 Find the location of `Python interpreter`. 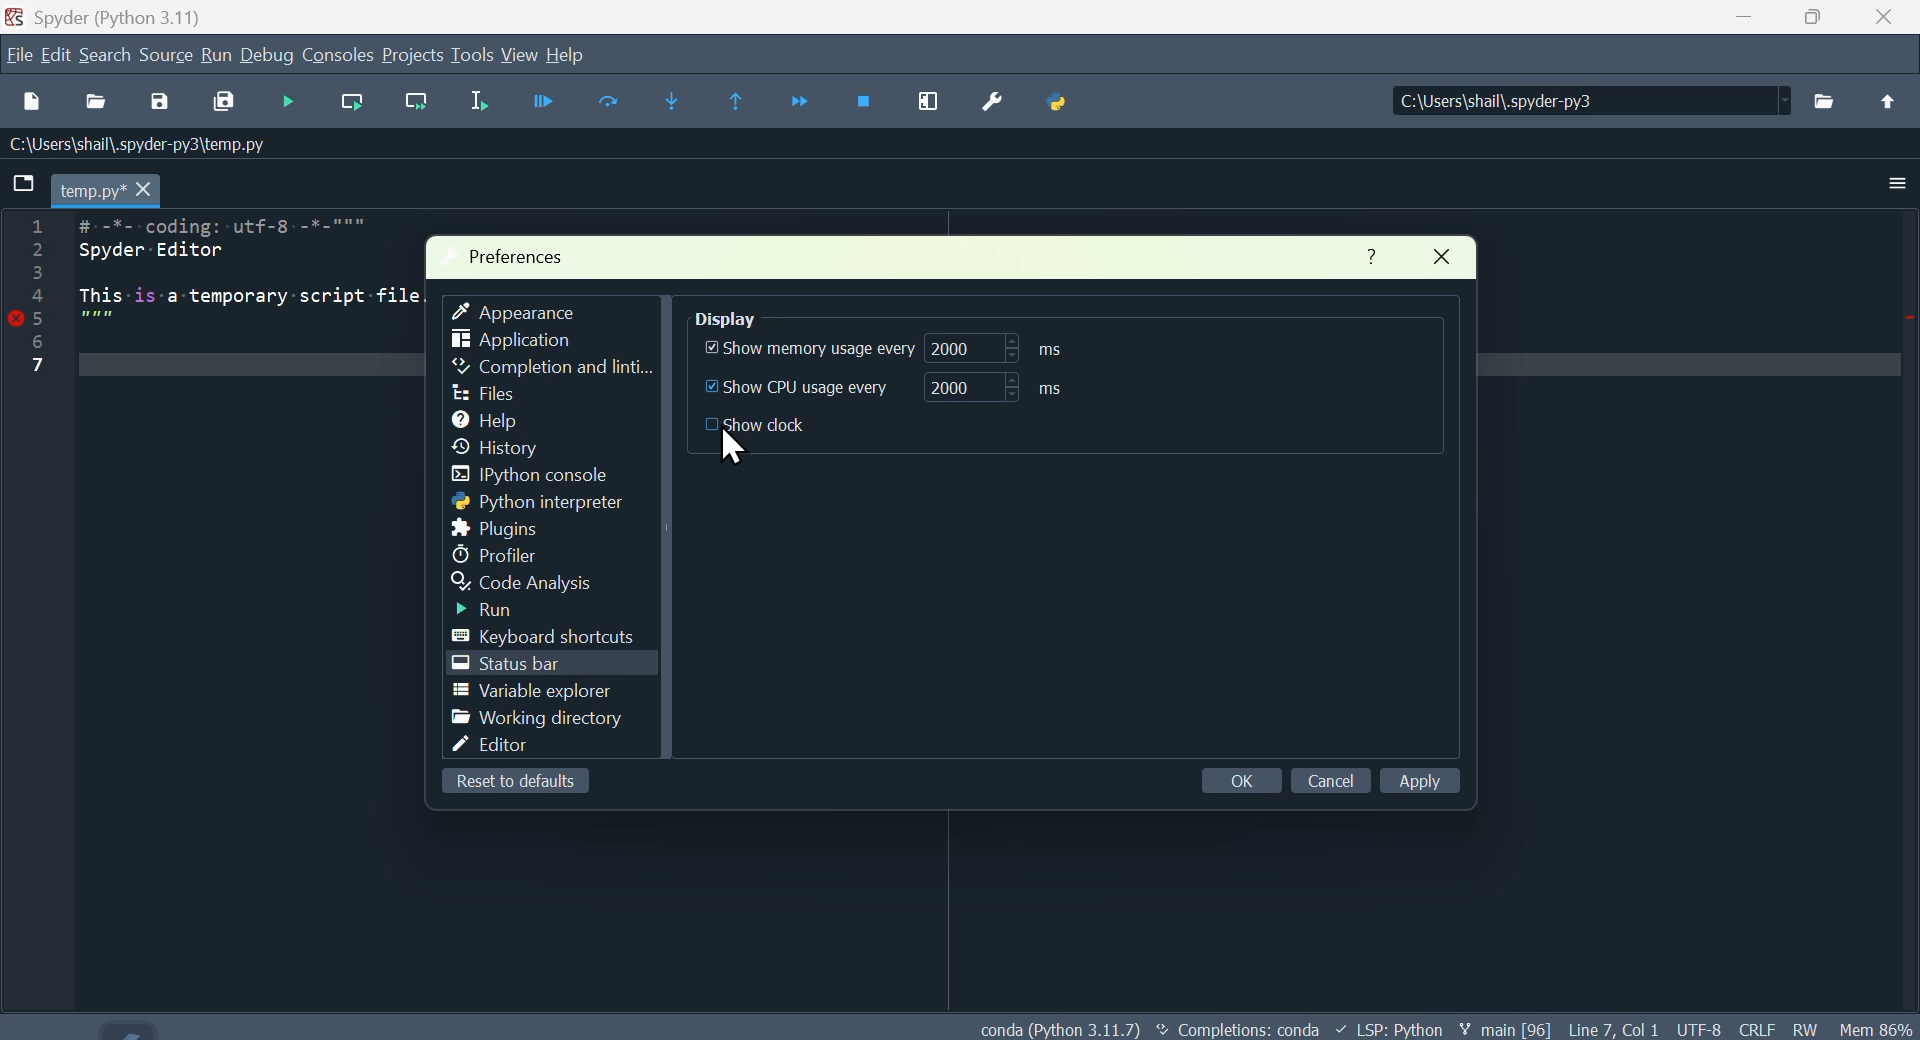

Python interpreter is located at coordinates (540, 503).